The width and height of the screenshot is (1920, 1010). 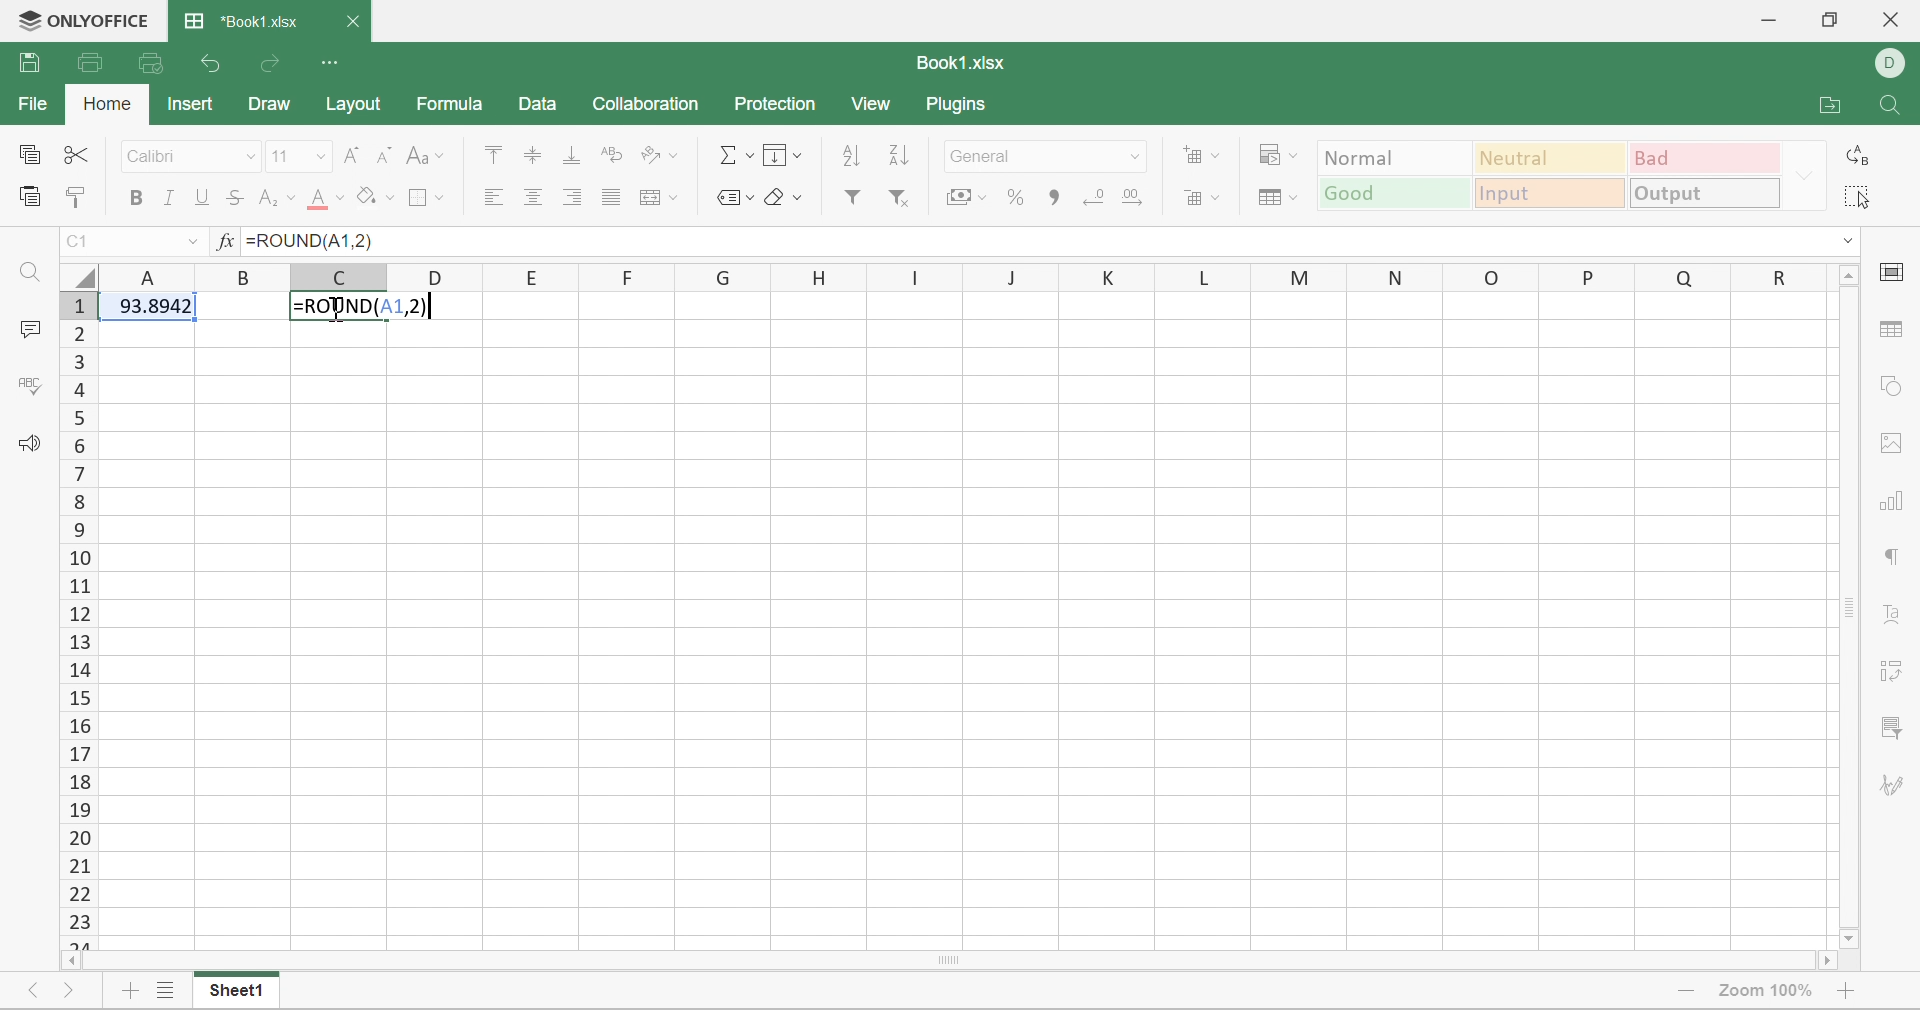 What do you see at coordinates (987, 156) in the screenshot?
I see `General` at bounding box center [987, 156].